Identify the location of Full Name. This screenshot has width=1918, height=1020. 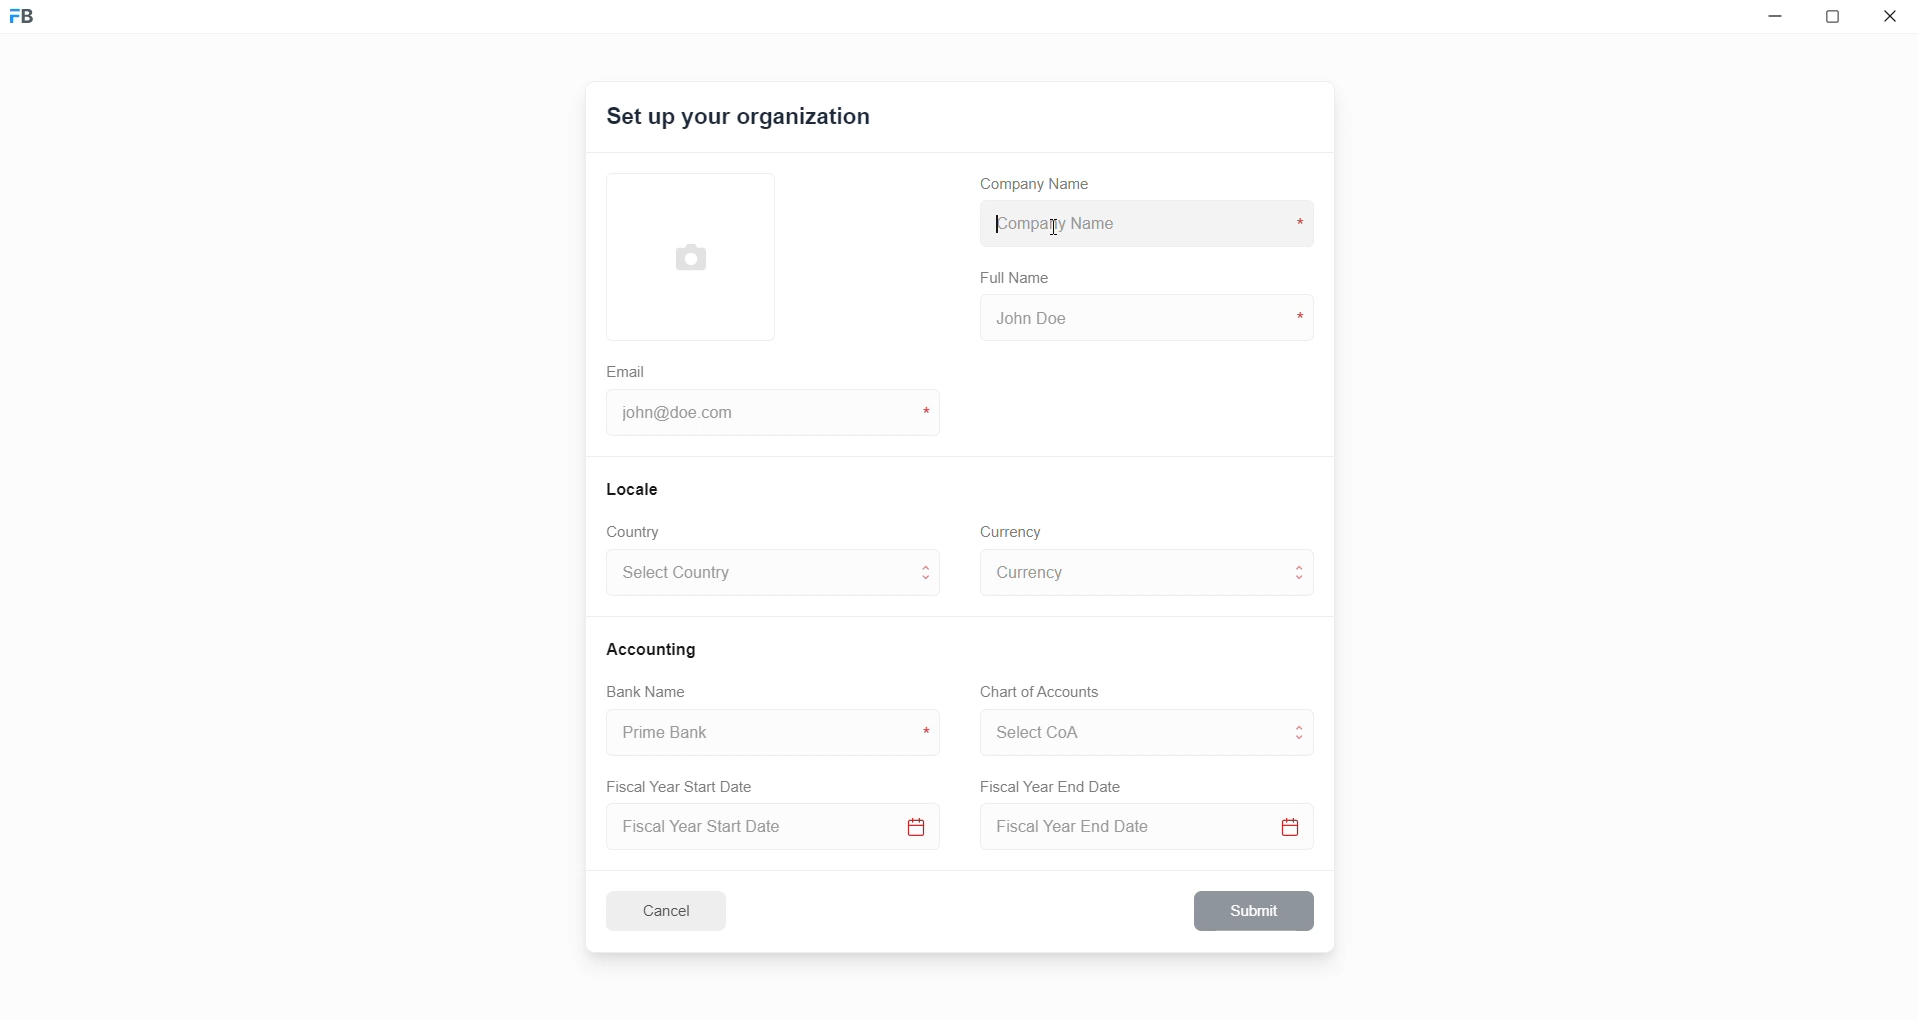
(1017, 278).